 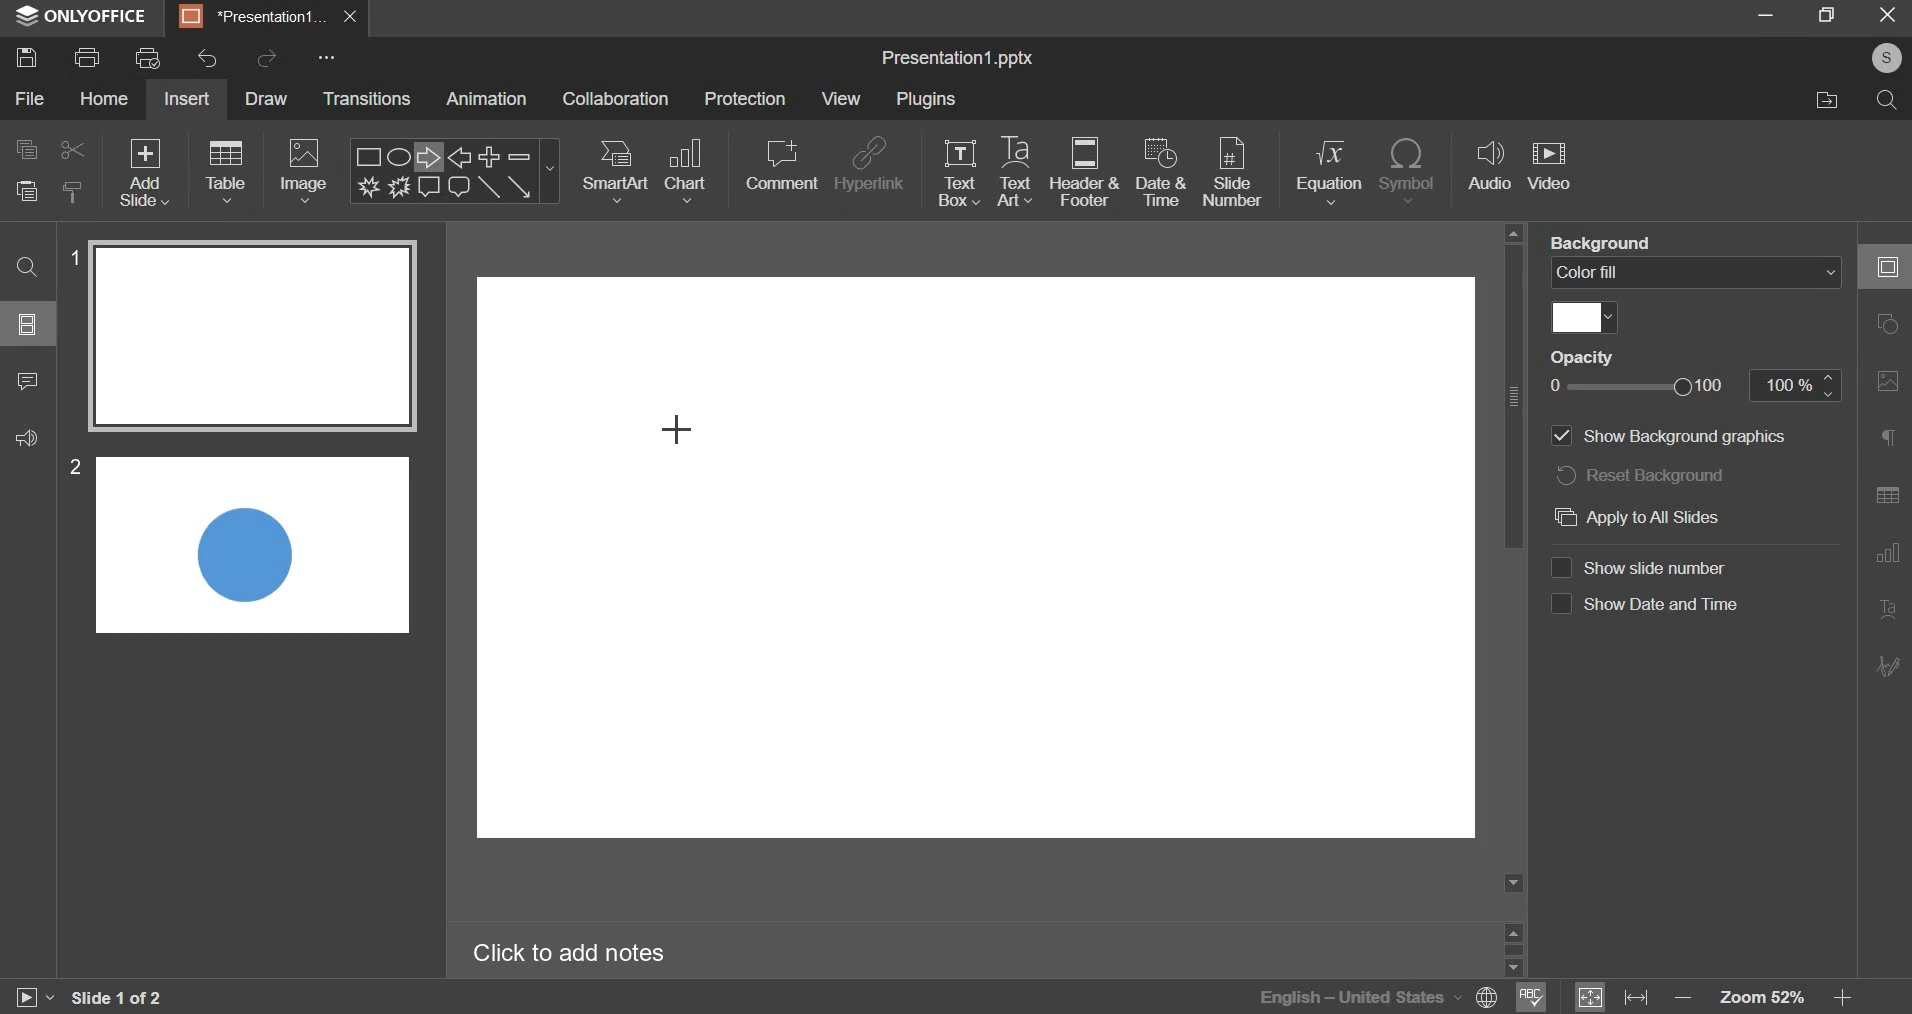 I want to click on comment, so click(x=783, y=165).